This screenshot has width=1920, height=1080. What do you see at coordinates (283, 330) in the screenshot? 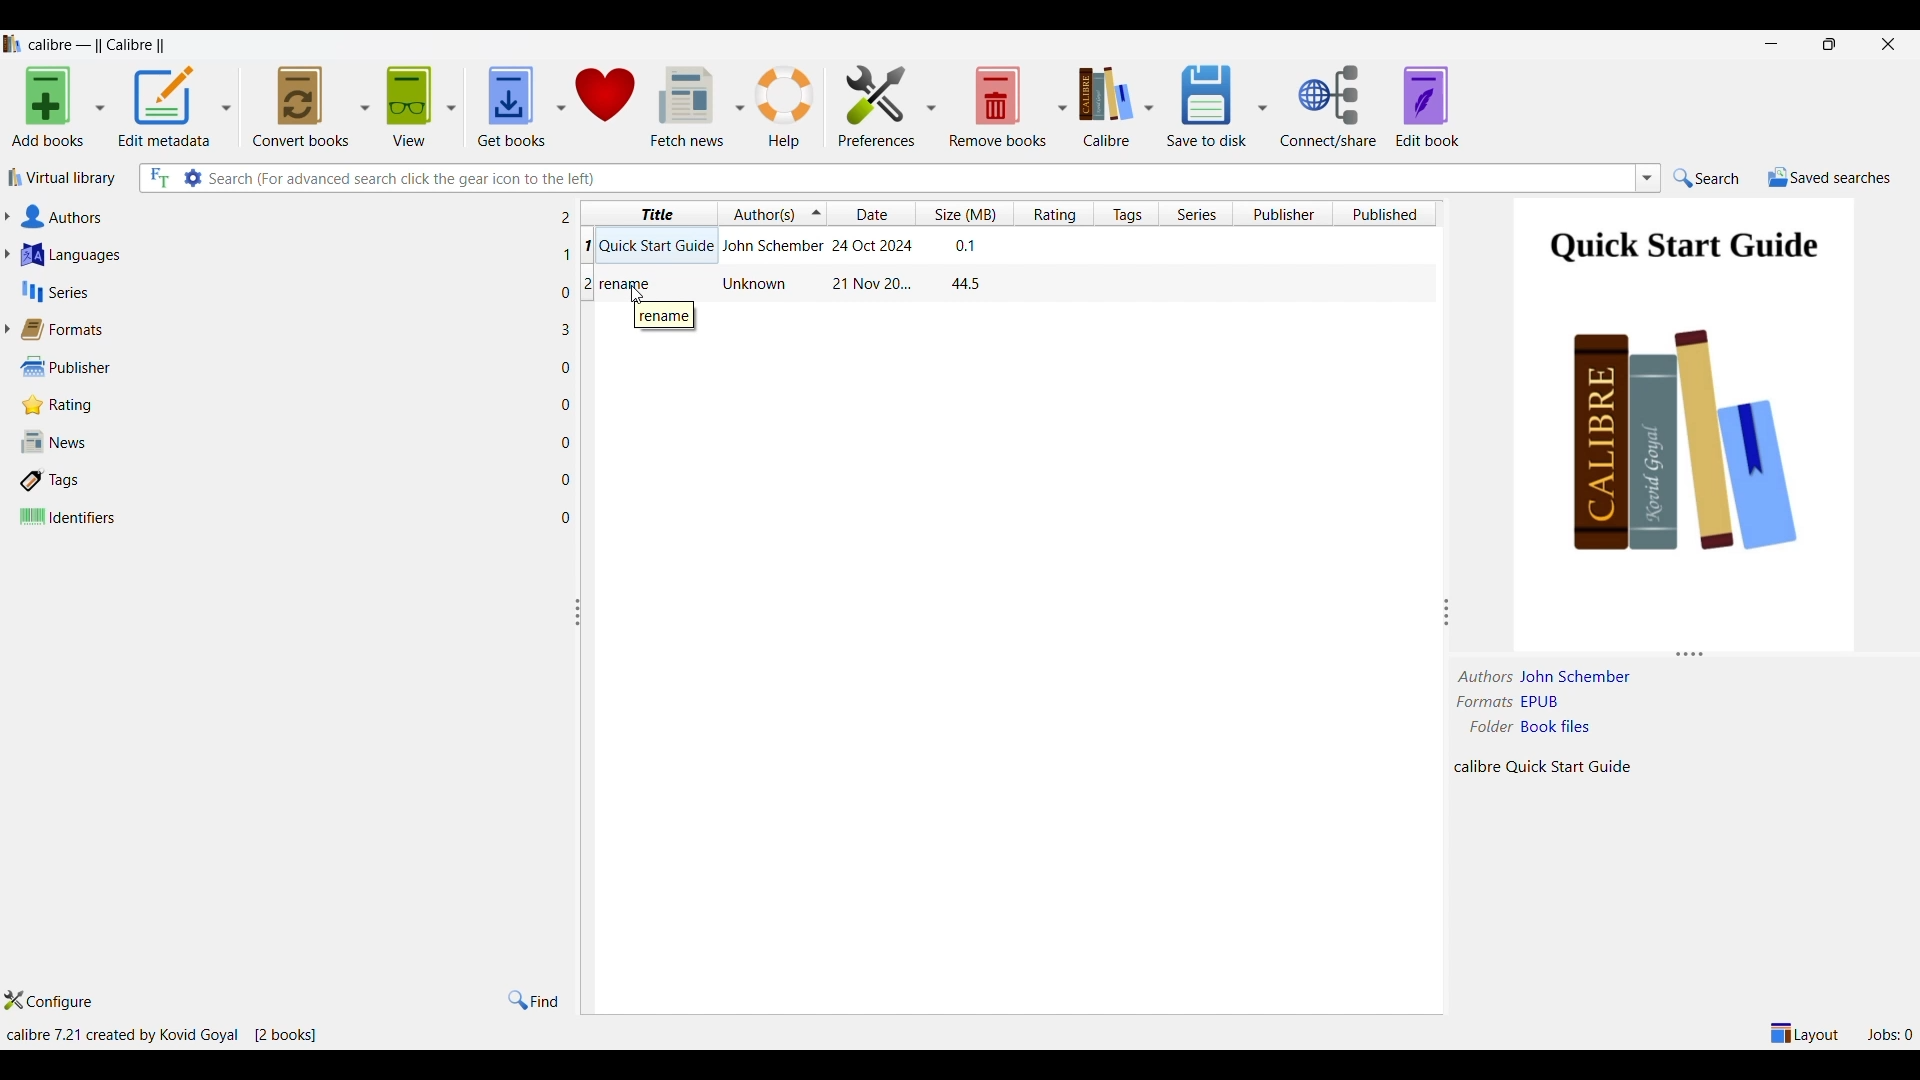
I see `Formats` at bounding box center [283, 330].